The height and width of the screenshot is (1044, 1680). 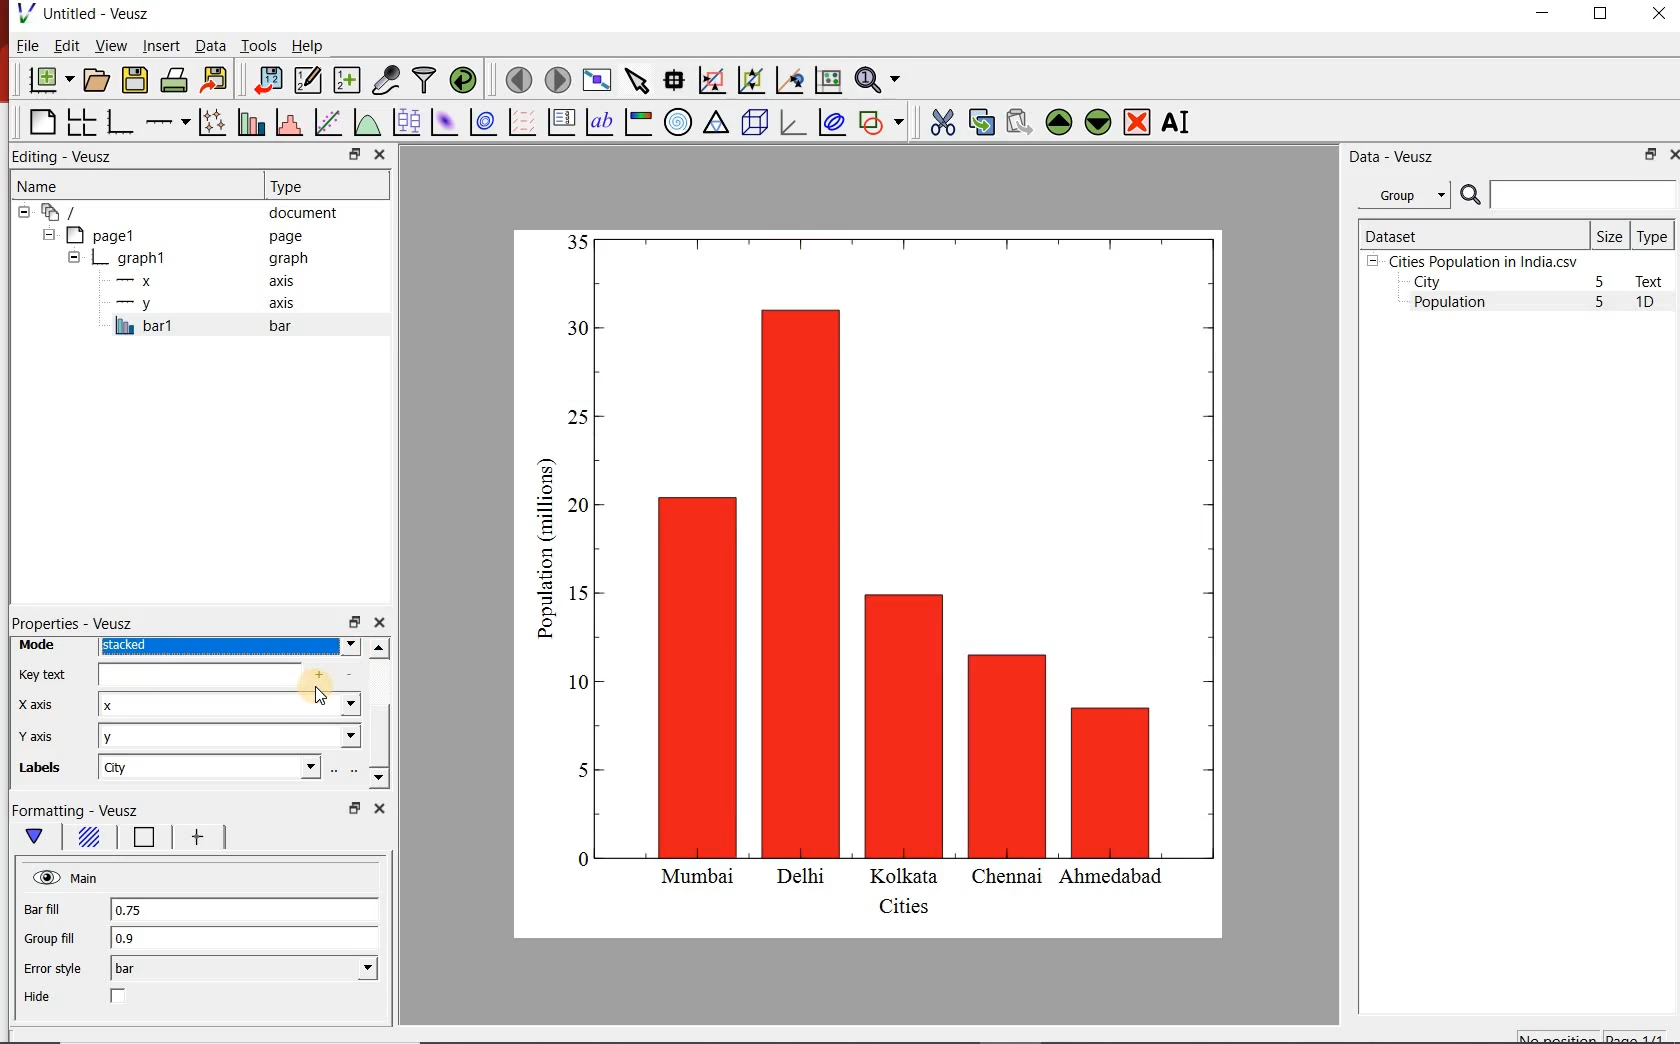 What do you see at coordinates (1450, 304) in the screenshot?
I see `Population` at bounding box center [1450, 304].